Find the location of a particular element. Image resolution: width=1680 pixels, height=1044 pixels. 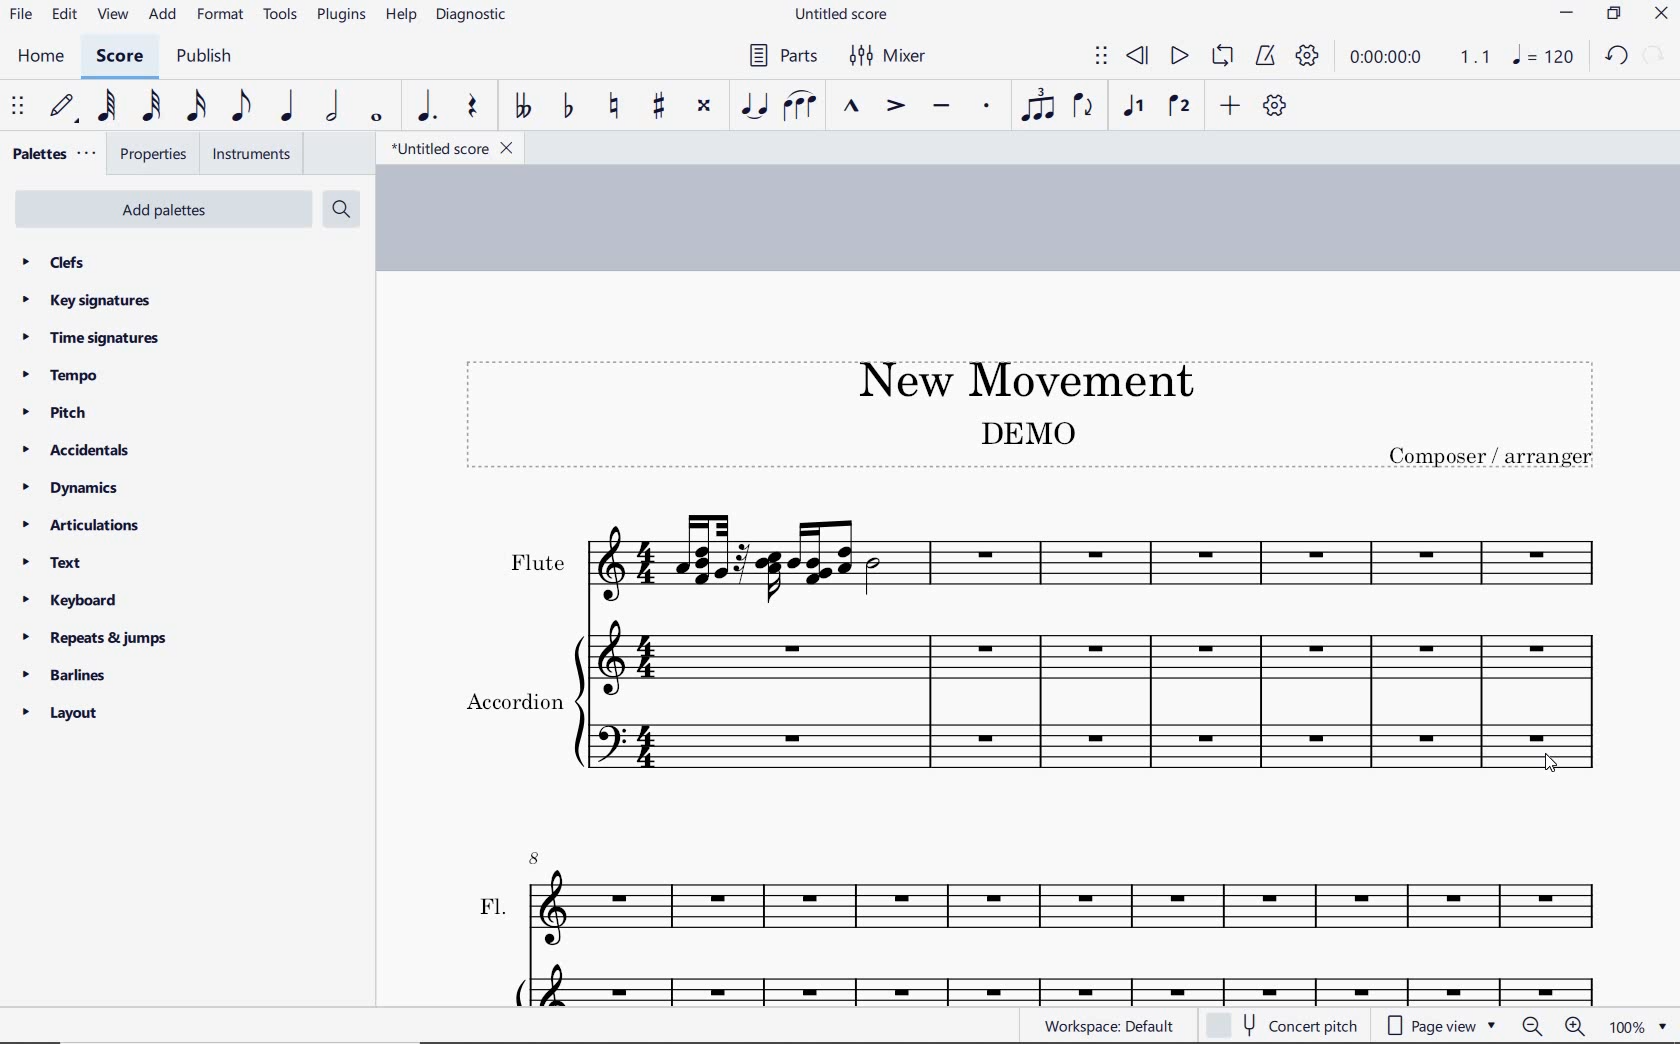

tempo is located at coordinates (66, 374).